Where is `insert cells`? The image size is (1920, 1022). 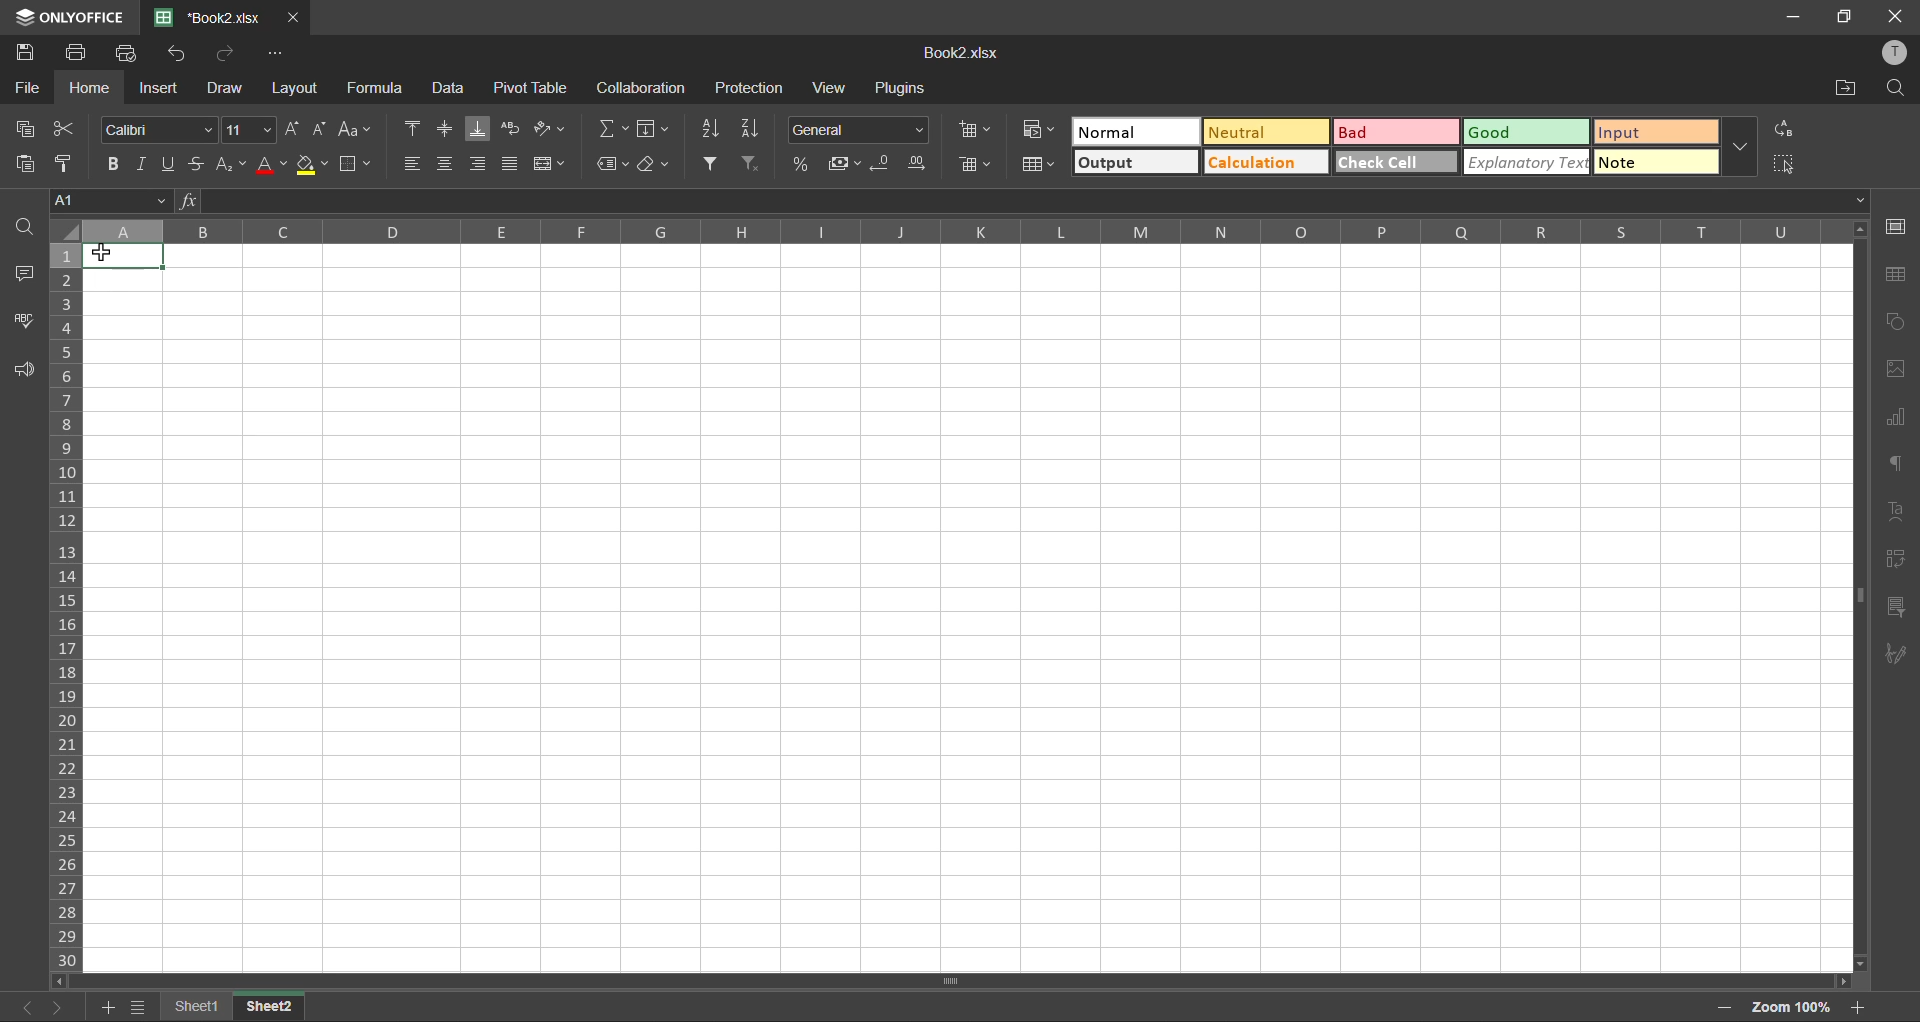 insert cells is located at coordinates (981, 131).